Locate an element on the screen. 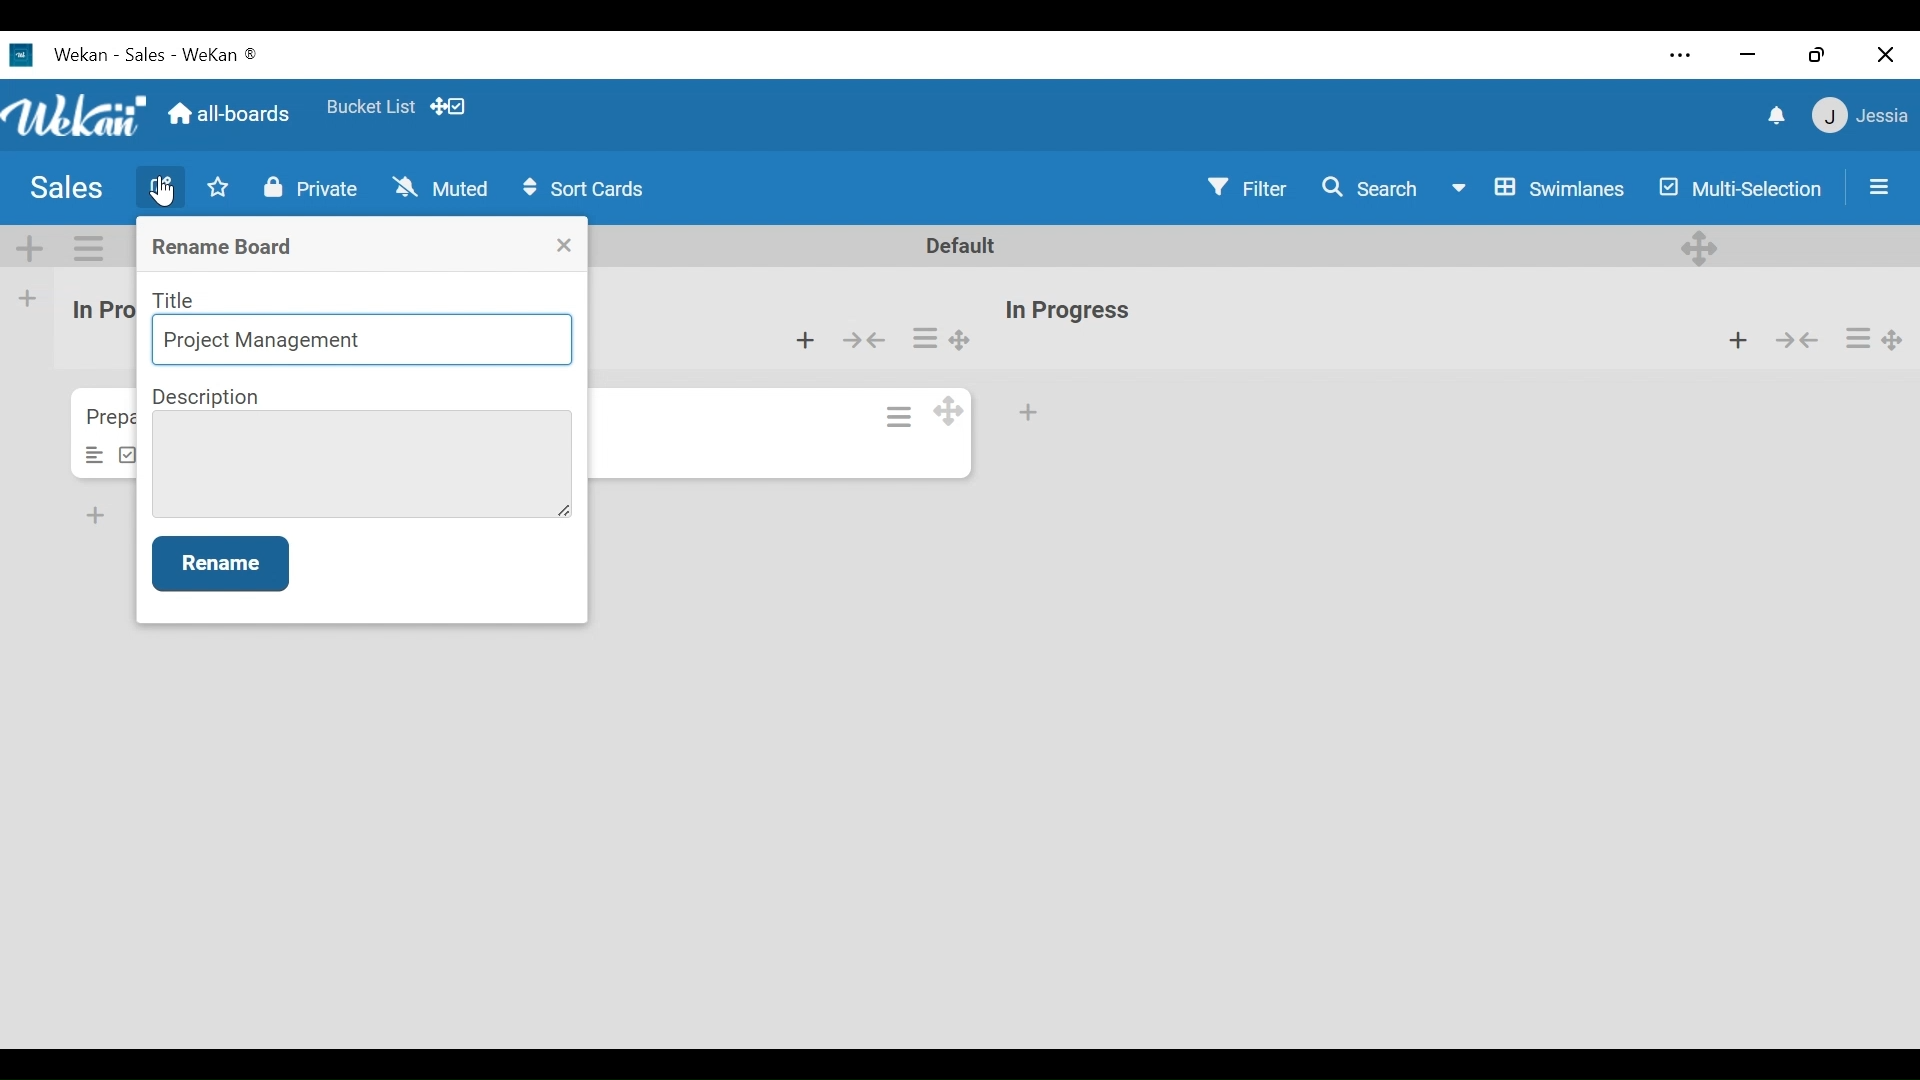  Sort cards is located at coordinates (583, 190).